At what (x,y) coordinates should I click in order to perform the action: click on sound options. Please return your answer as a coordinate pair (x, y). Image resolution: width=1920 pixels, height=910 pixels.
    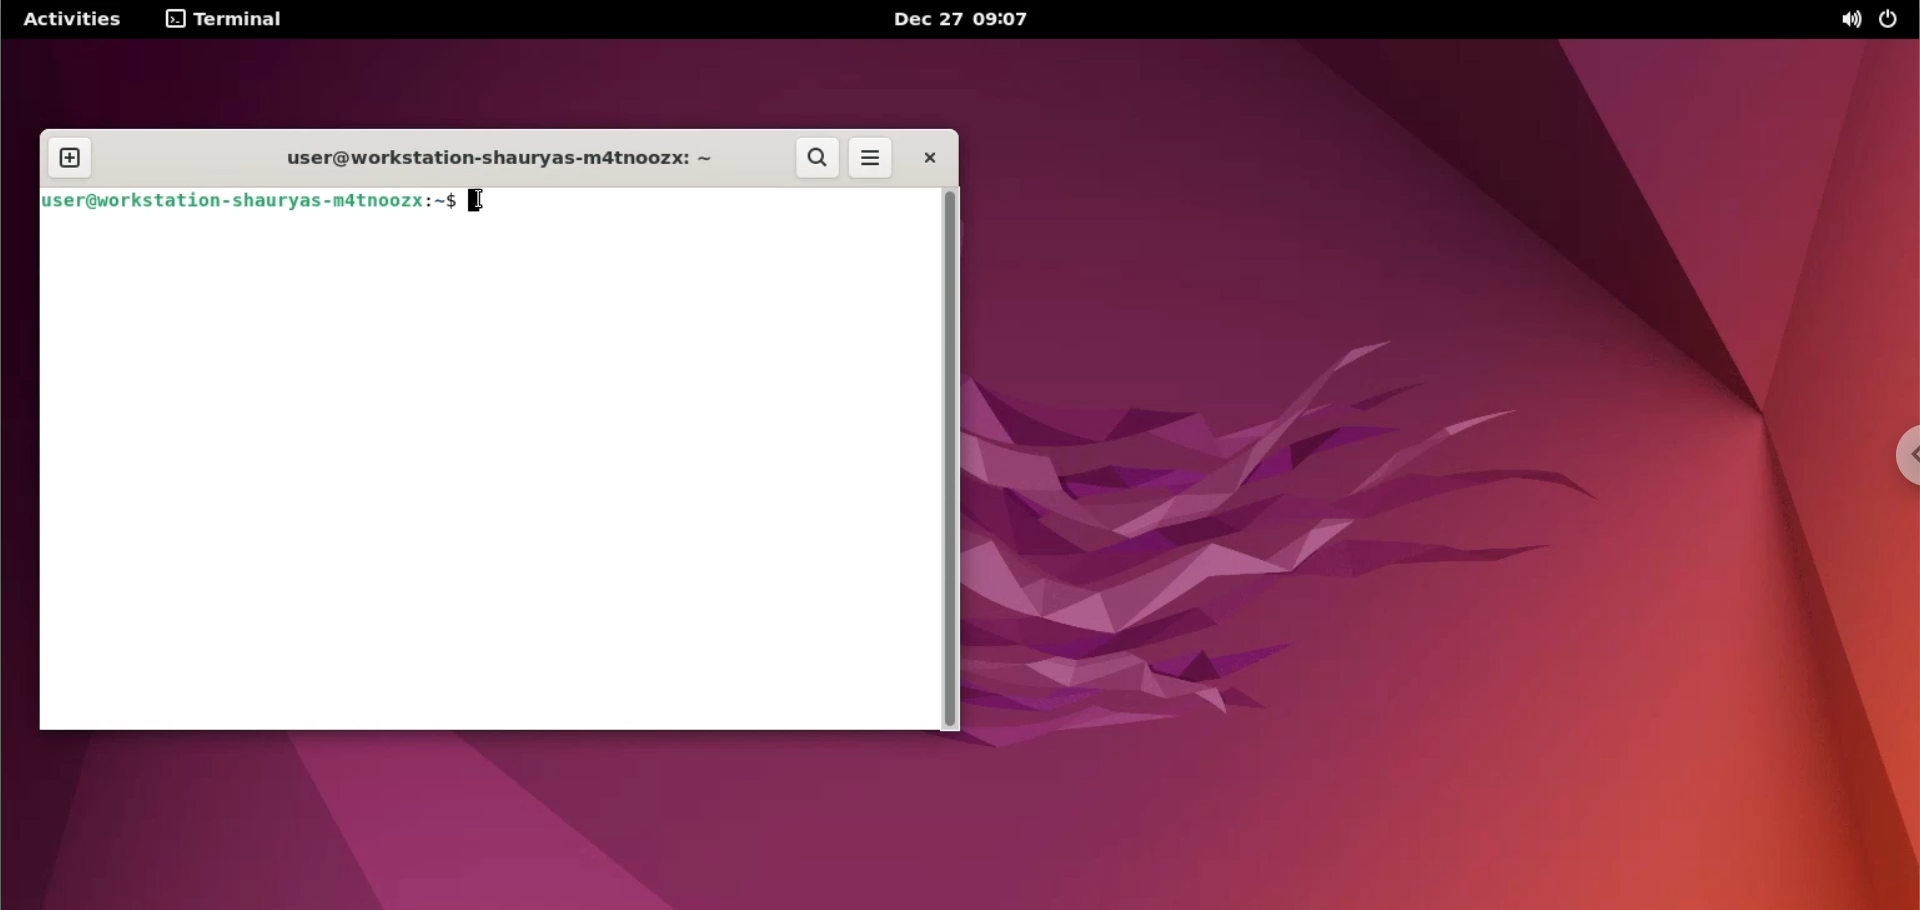
    Looking at the image, I should click on (1847, 19).